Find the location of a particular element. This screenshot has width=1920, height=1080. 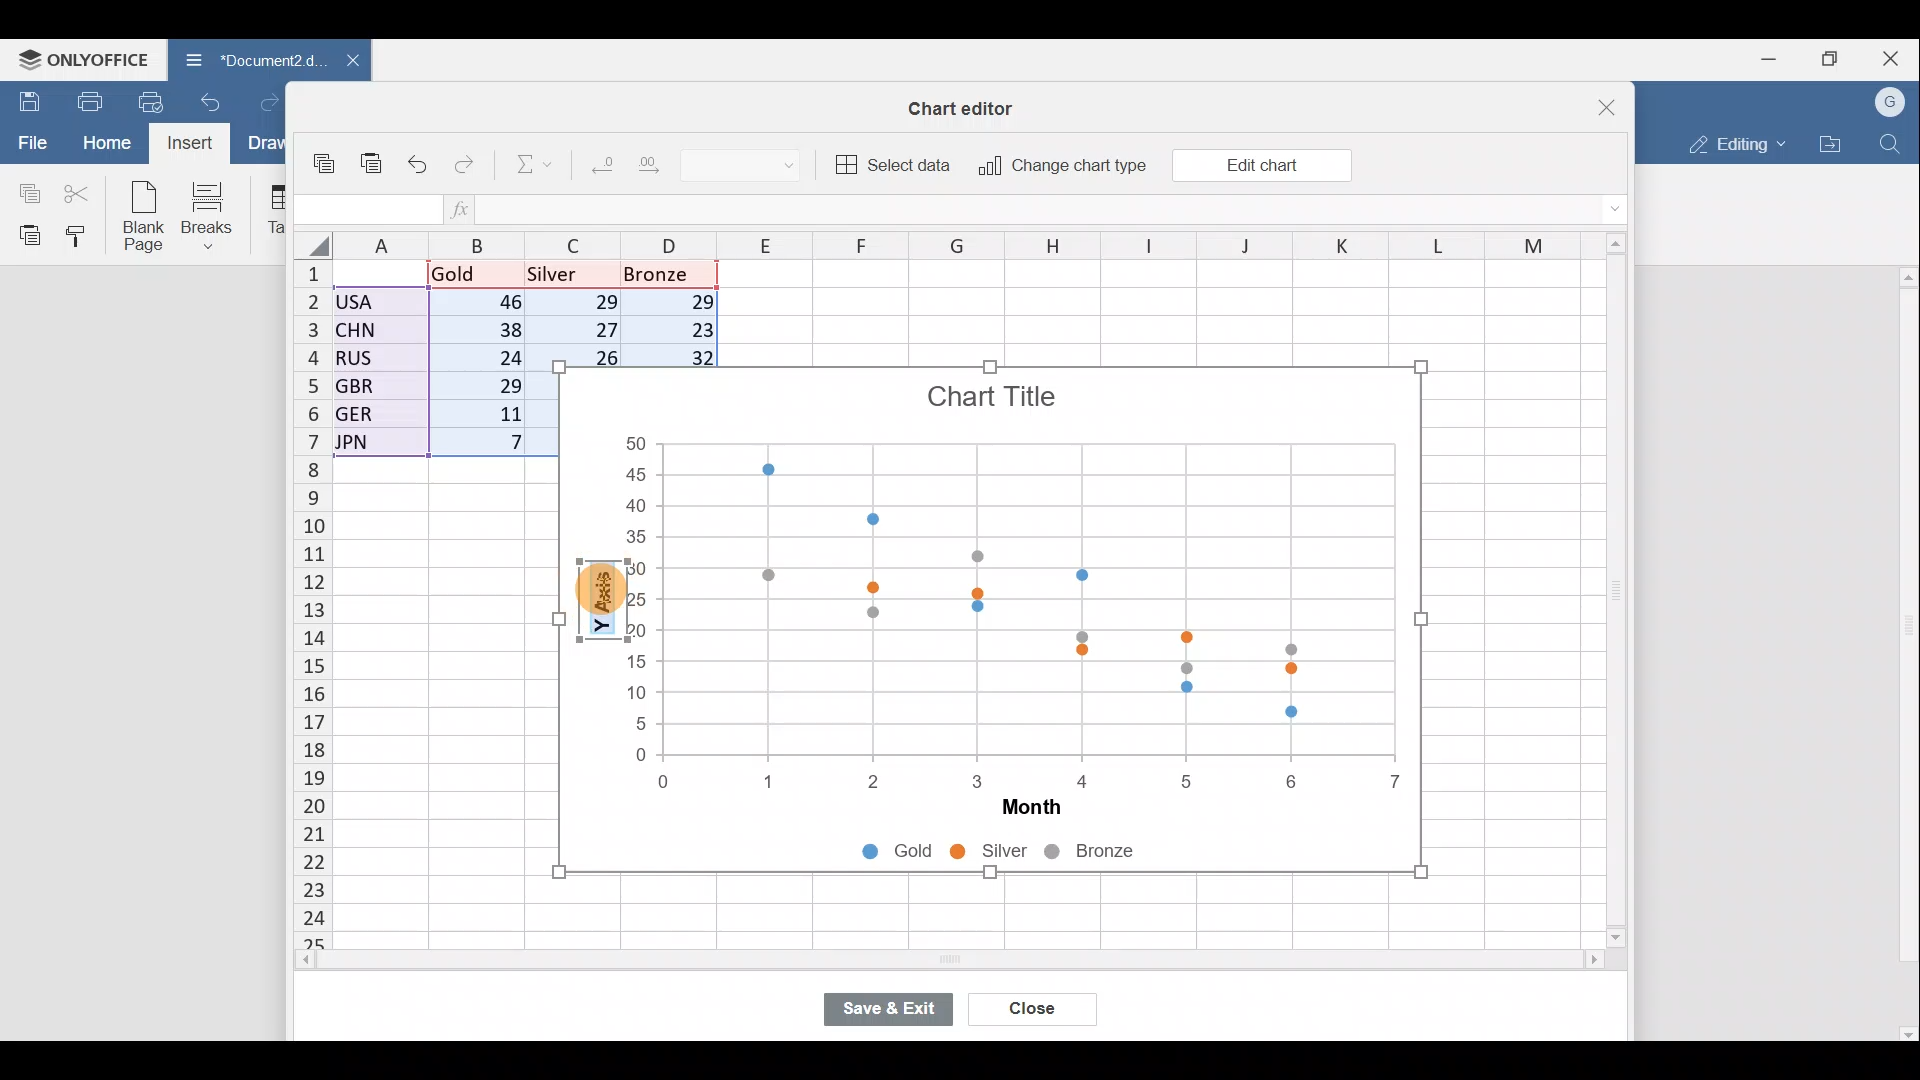

Formula bar is located at coordinates (1043, 211).